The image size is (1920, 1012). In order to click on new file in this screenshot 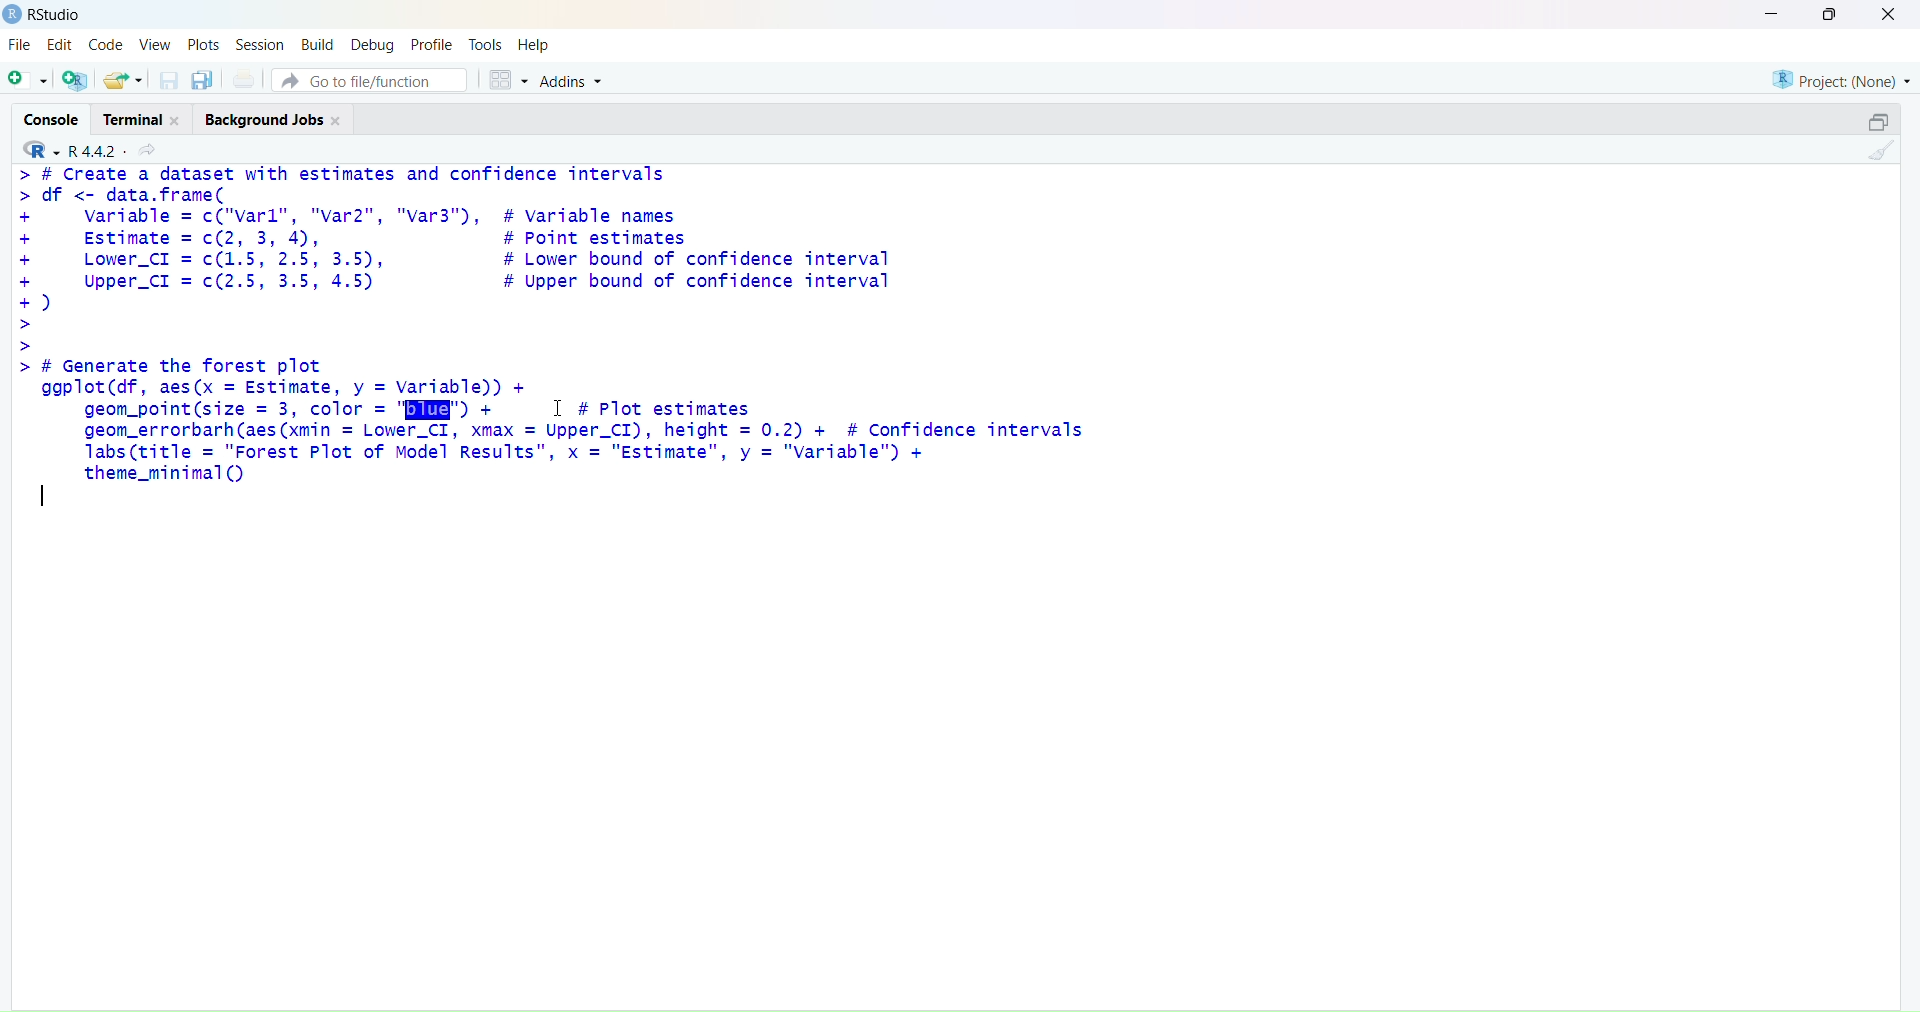, I will do `click(28, 77)`.